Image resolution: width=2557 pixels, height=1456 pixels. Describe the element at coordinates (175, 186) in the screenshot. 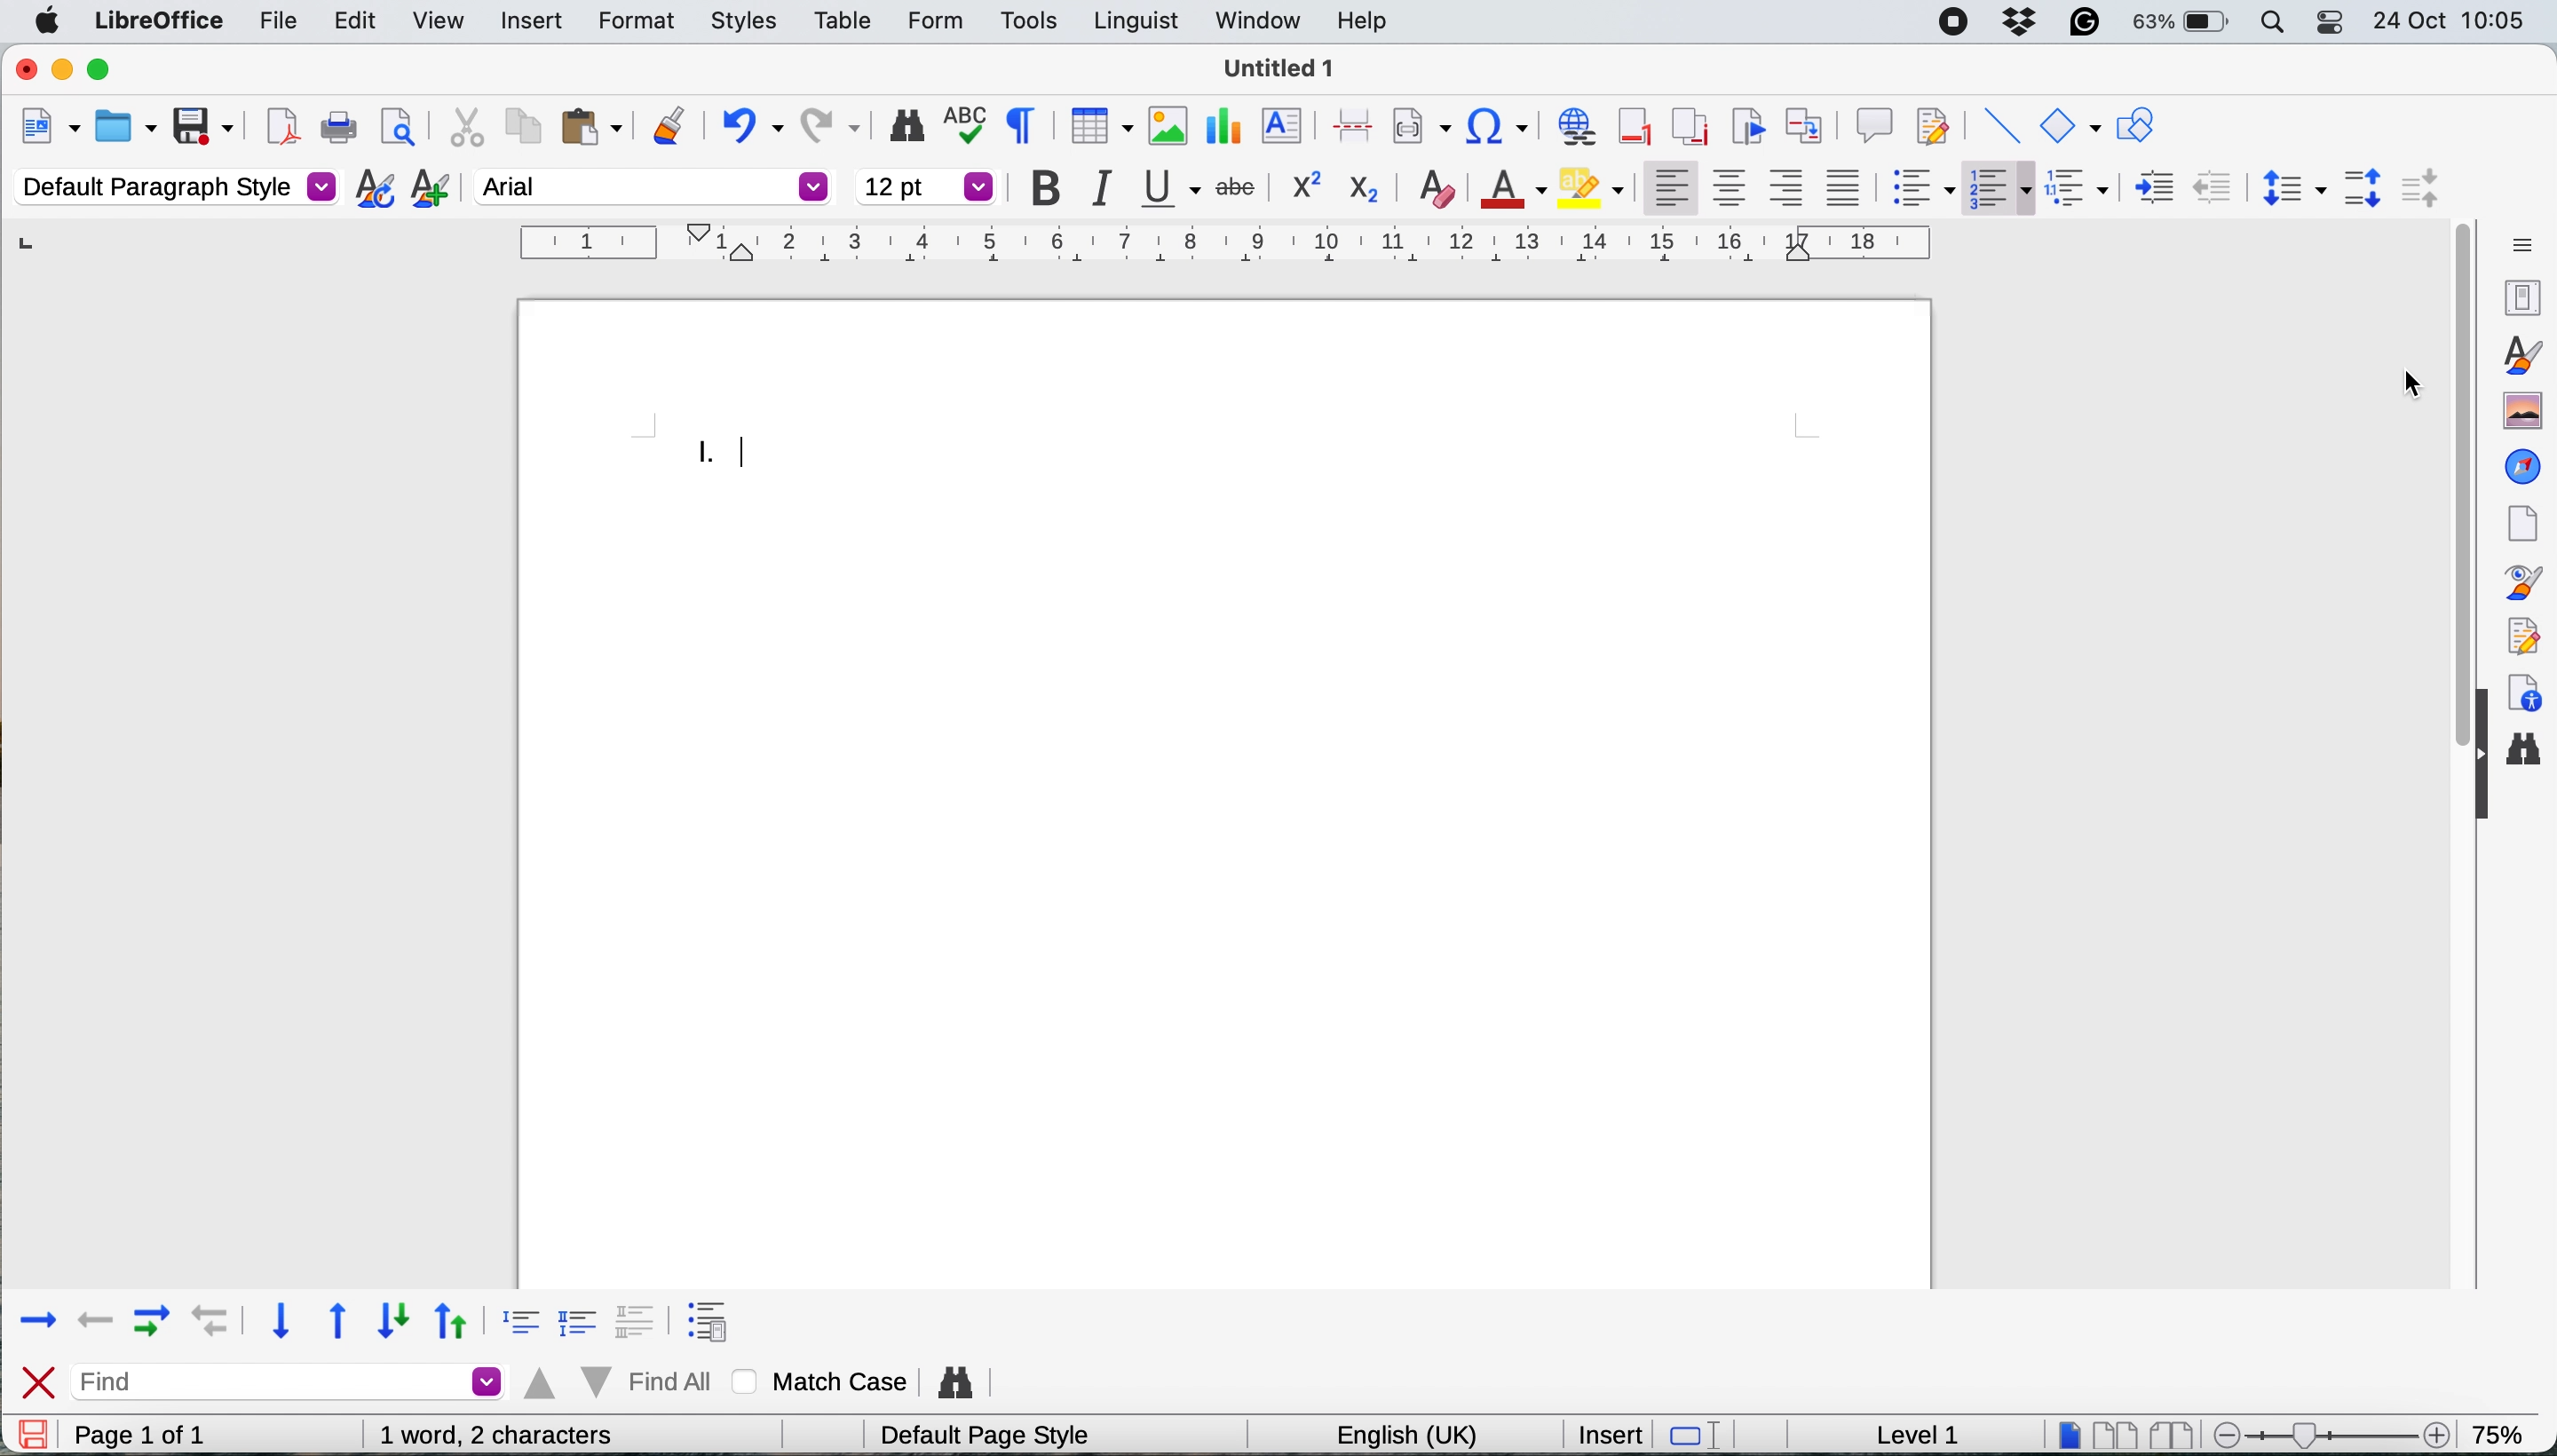

I see `default paragraph style` at that location.